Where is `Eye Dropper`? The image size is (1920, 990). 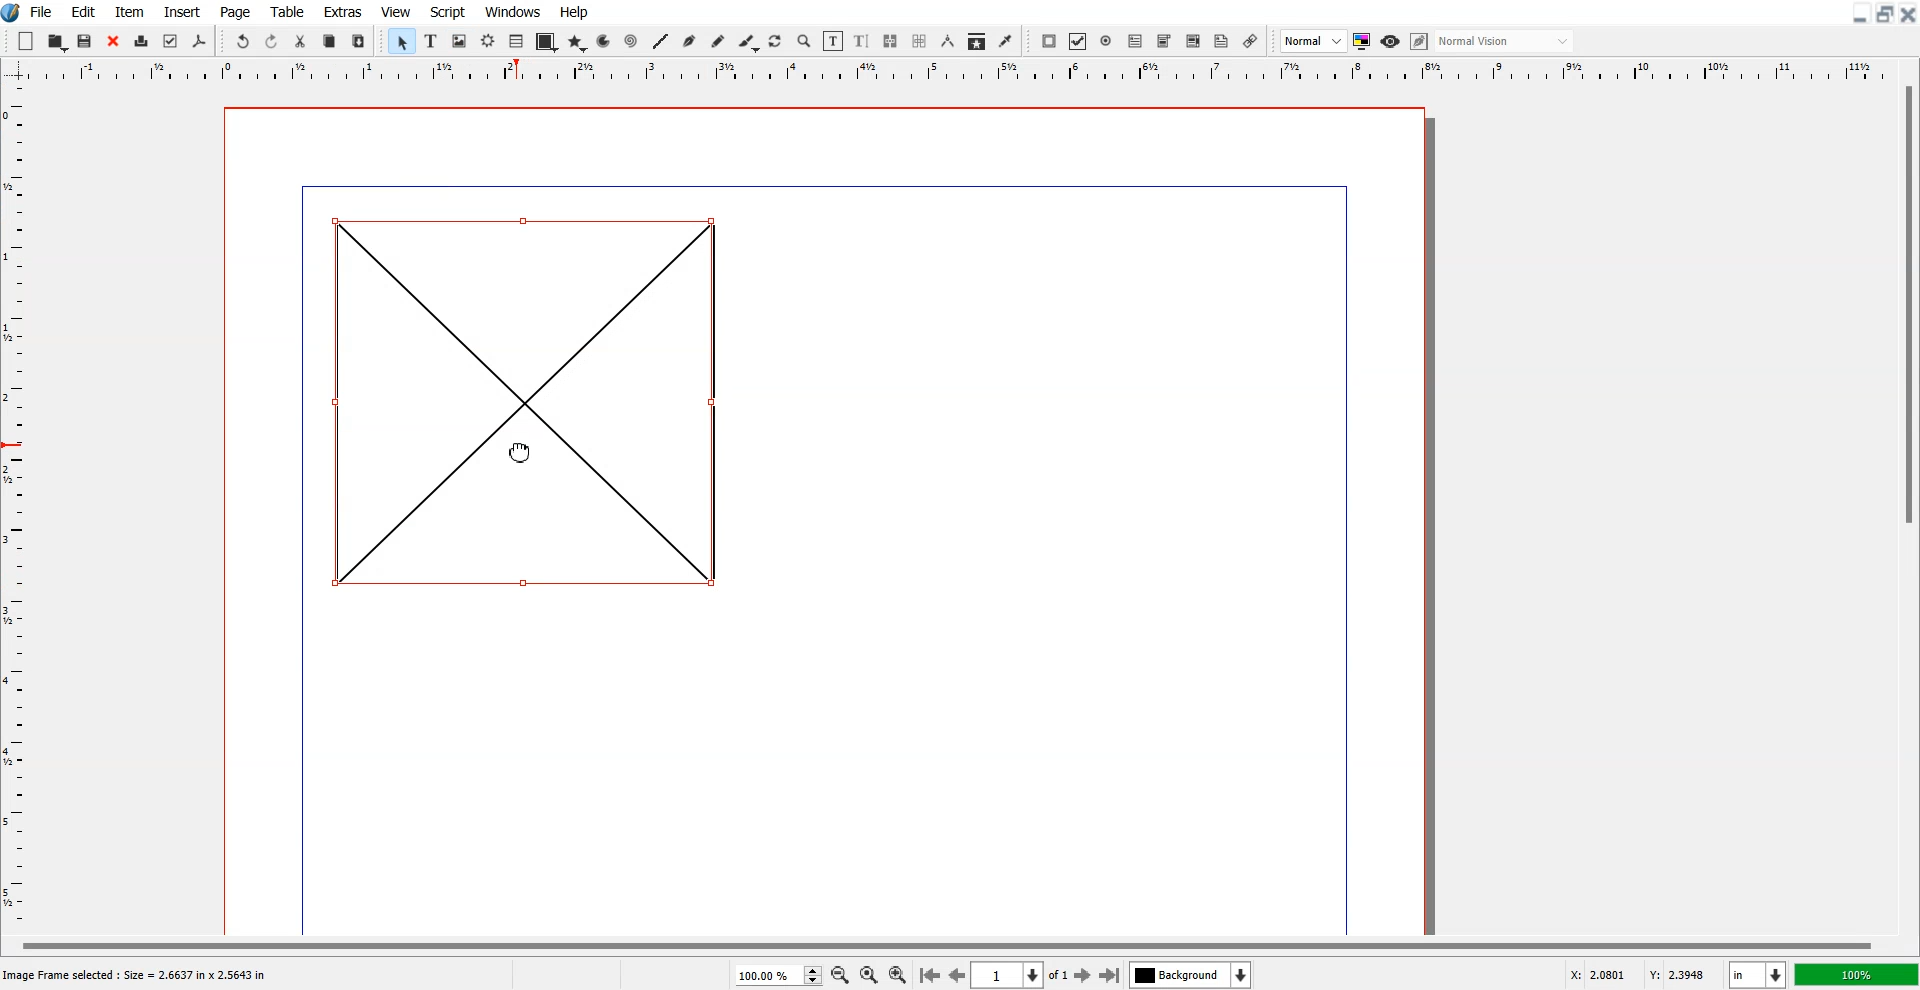 Eye Dropper is located at coordinates (1005, 41).